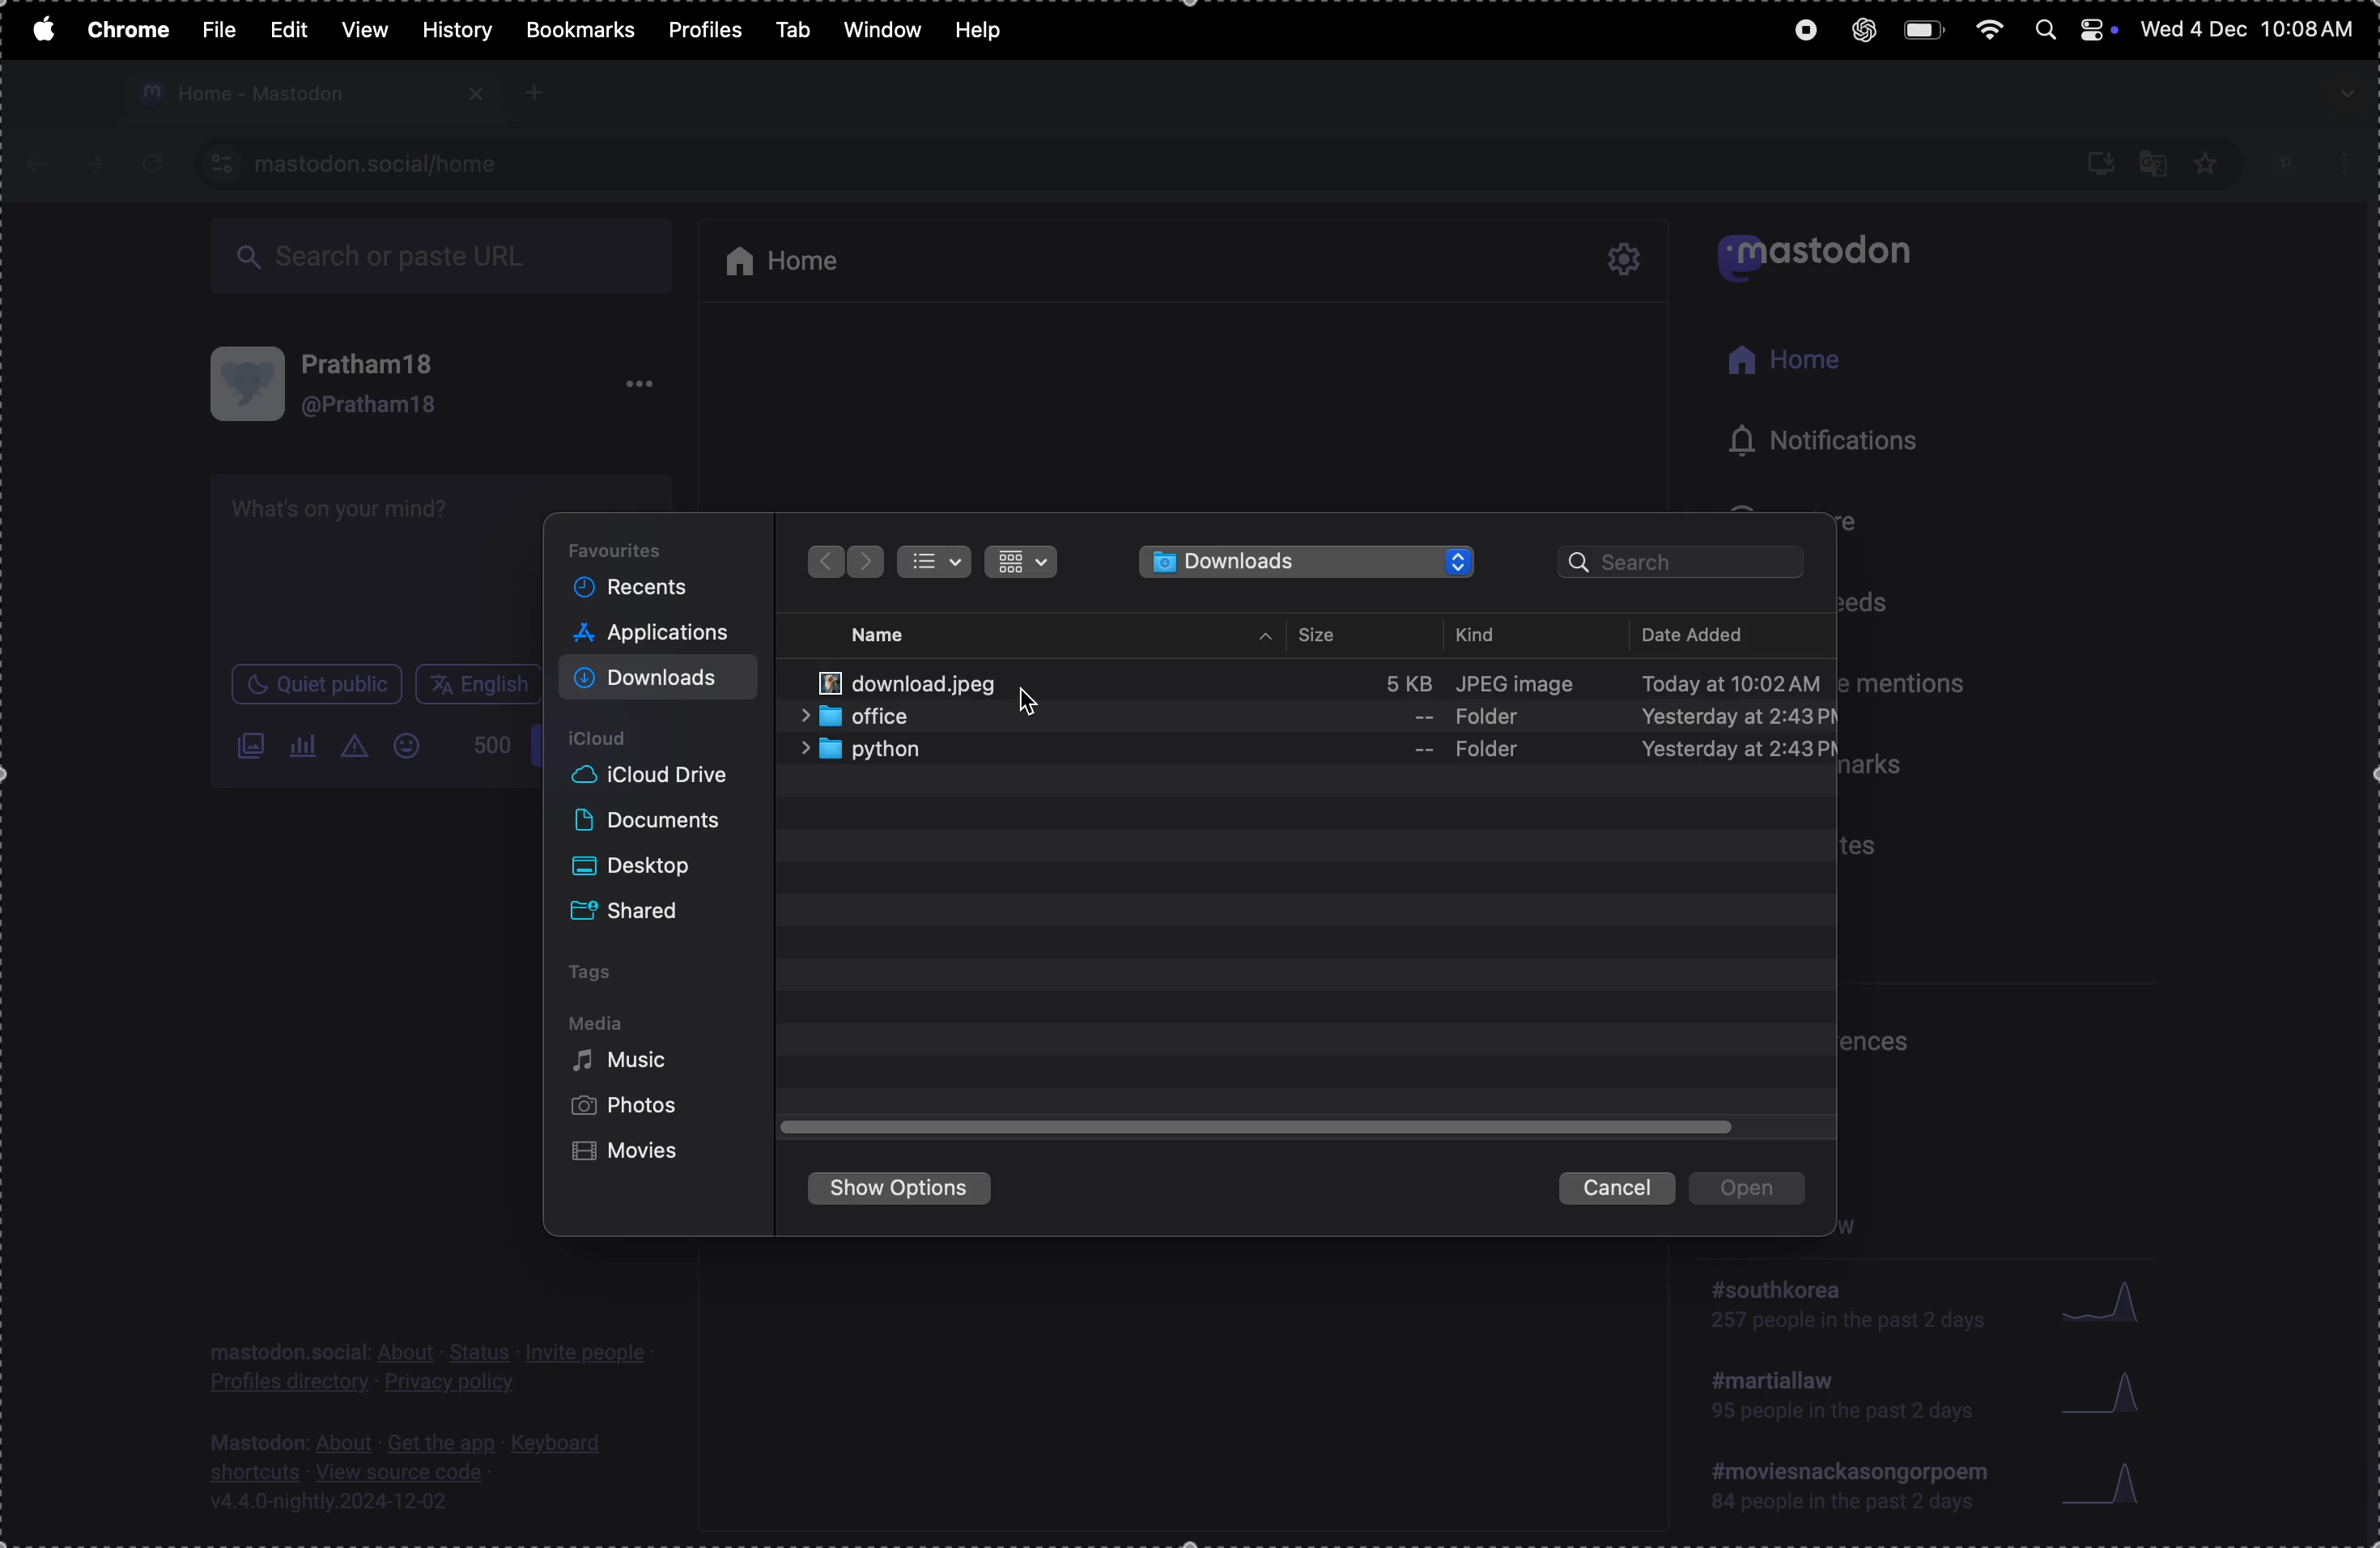 This screenshot has height=1548, width=2380. What do you see at coordinates (2365, 875) in the screenshot?
I see `scrollbar` at bounding box center [2365, 875].